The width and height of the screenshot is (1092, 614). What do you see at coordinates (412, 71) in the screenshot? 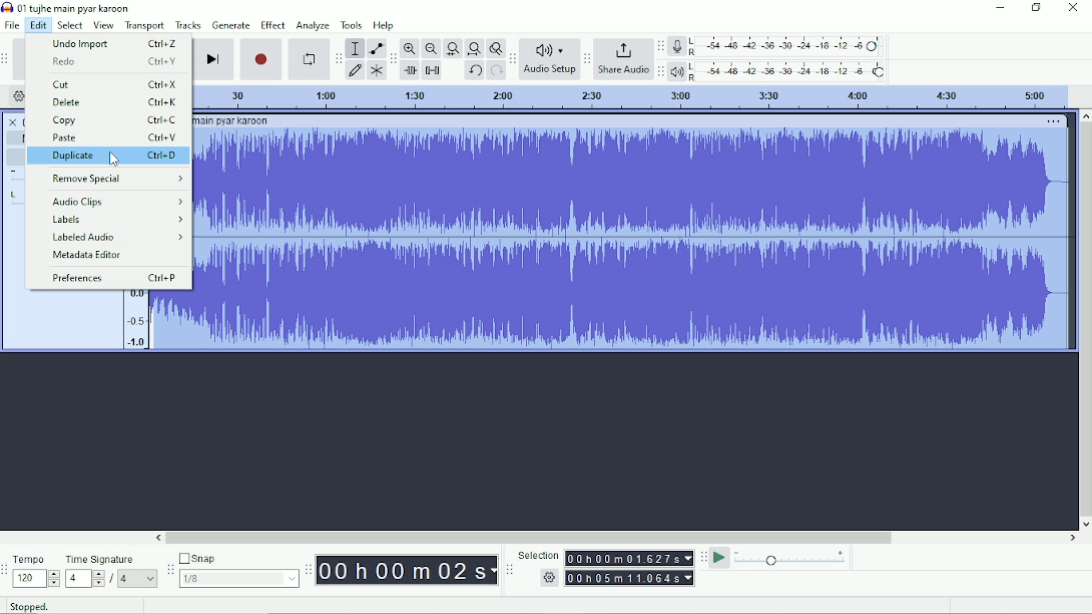
I see `Trim audio outside selection` at bounding box center [412, 71].